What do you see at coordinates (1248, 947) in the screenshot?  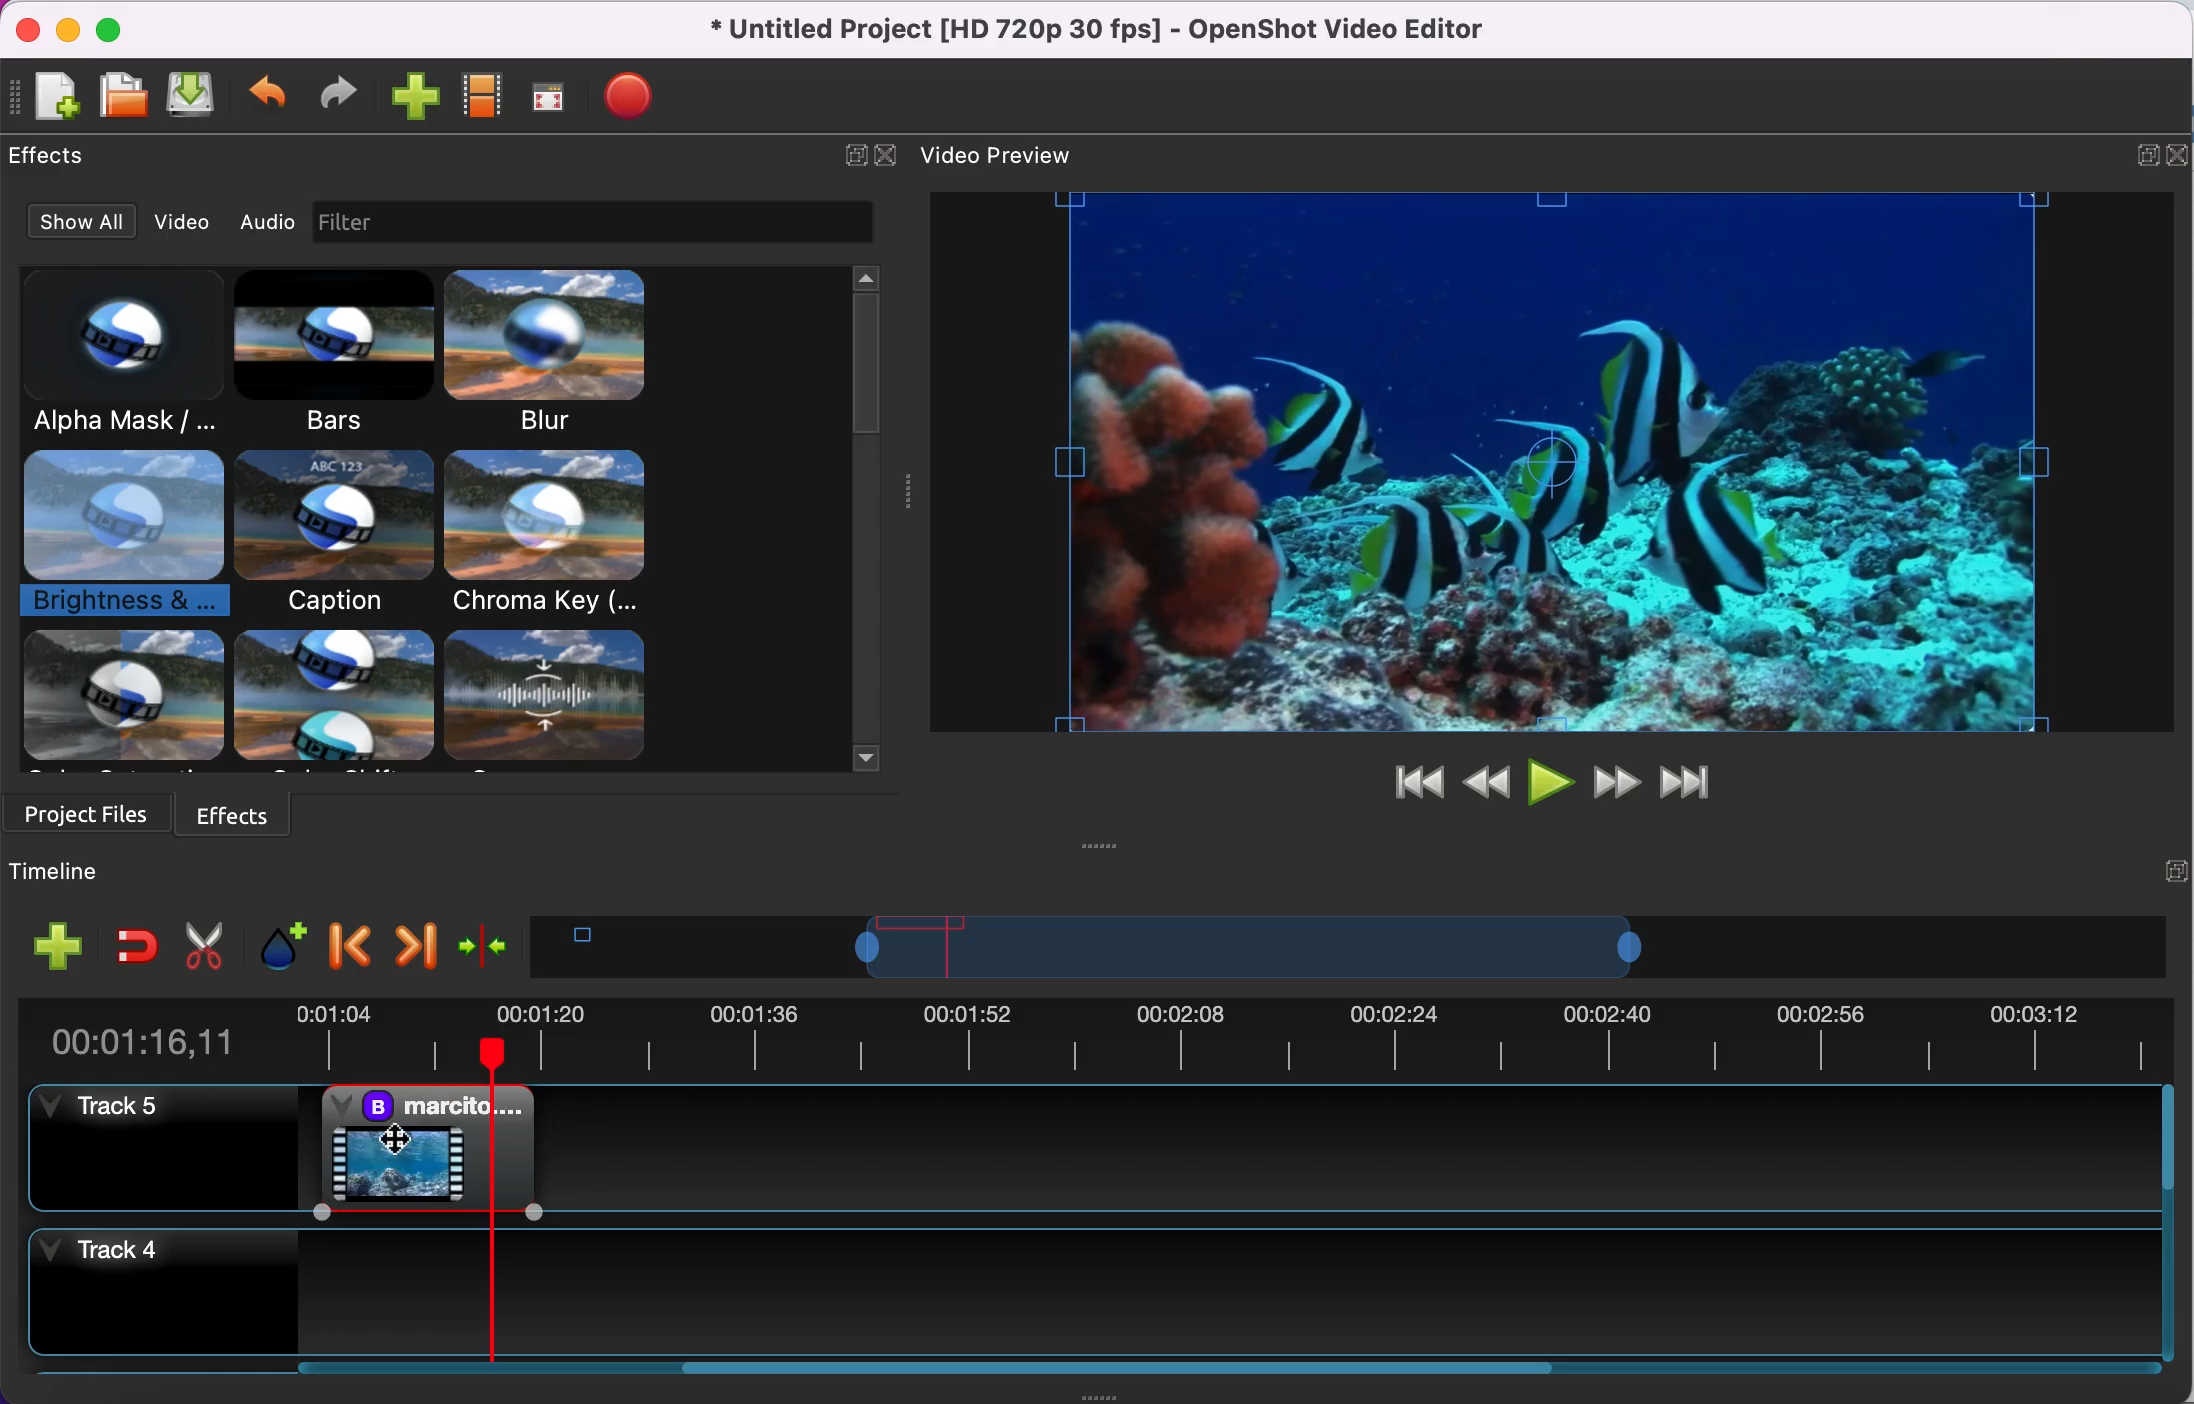 I see `timeline` at bounding box center [1248, 947].